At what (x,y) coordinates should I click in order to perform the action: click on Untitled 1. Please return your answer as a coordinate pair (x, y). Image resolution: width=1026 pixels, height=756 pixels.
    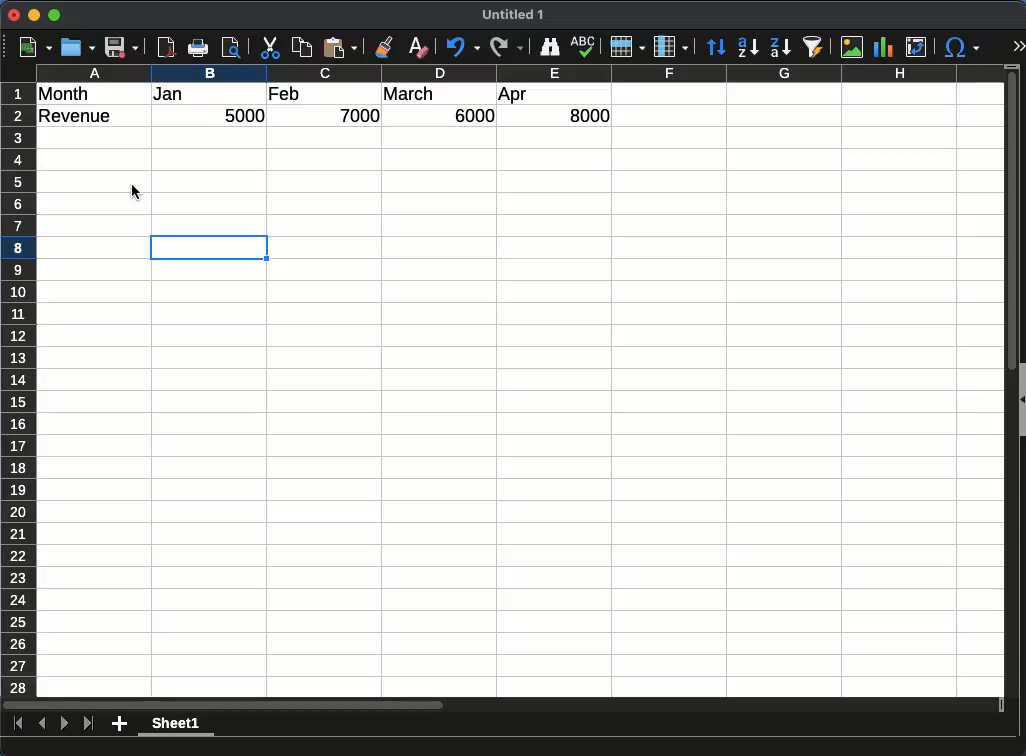
    Looking at the image, I should click on (513, 14).